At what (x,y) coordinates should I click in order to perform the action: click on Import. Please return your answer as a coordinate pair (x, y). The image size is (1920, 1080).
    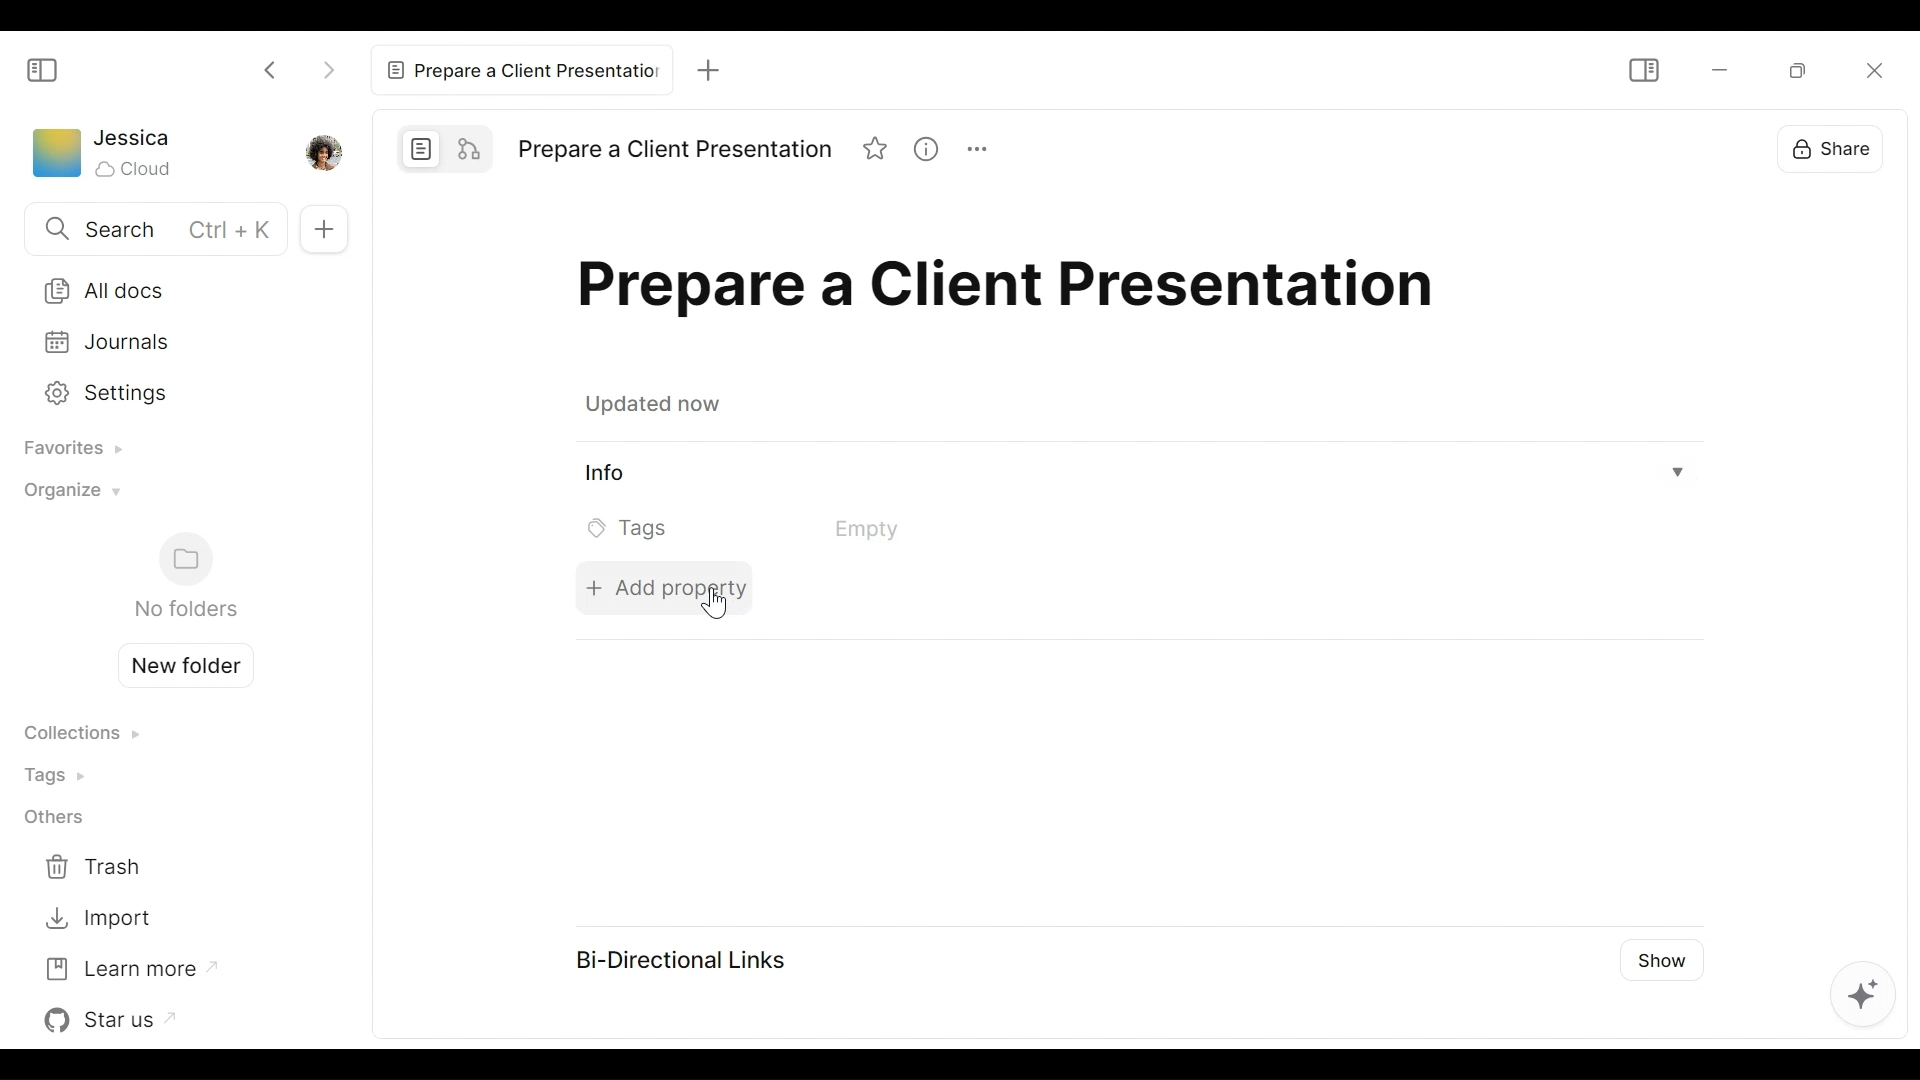
    Looking at the image, I should click on (98, 919).